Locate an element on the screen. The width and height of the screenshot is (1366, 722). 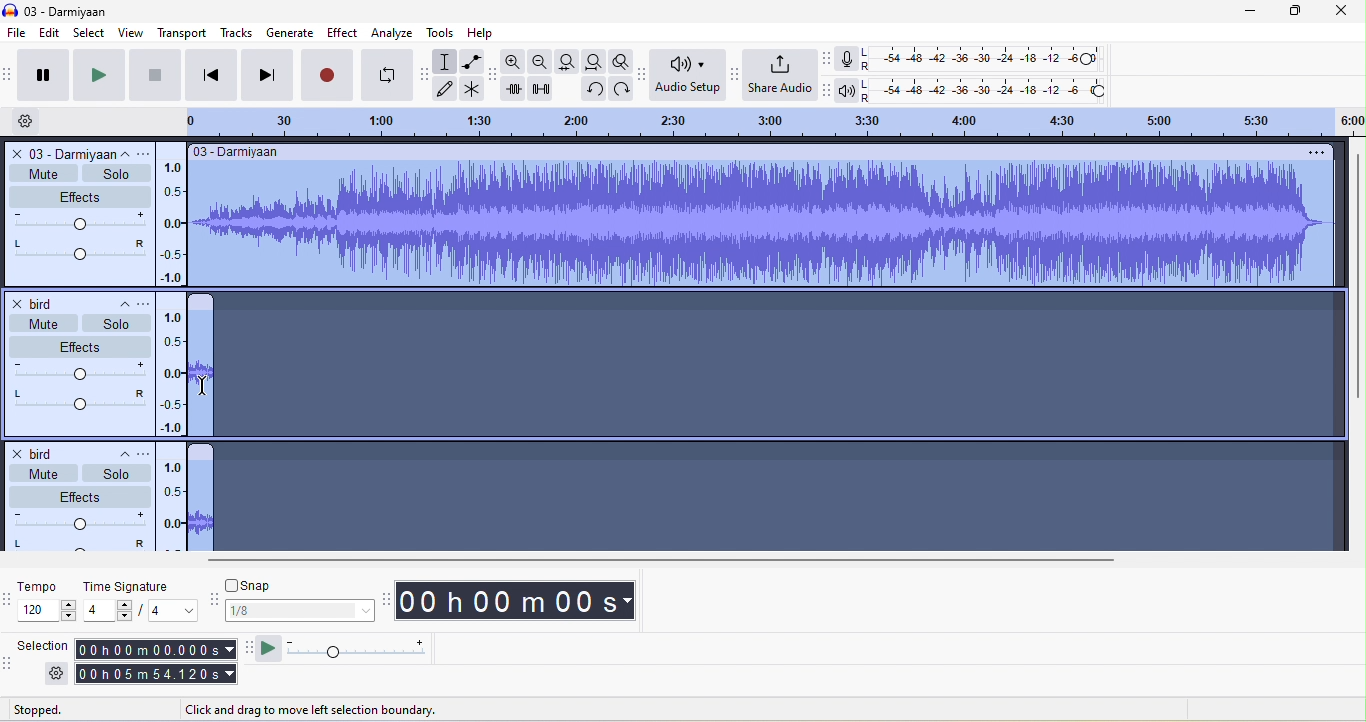
effects is located at coordinates (81, 497).